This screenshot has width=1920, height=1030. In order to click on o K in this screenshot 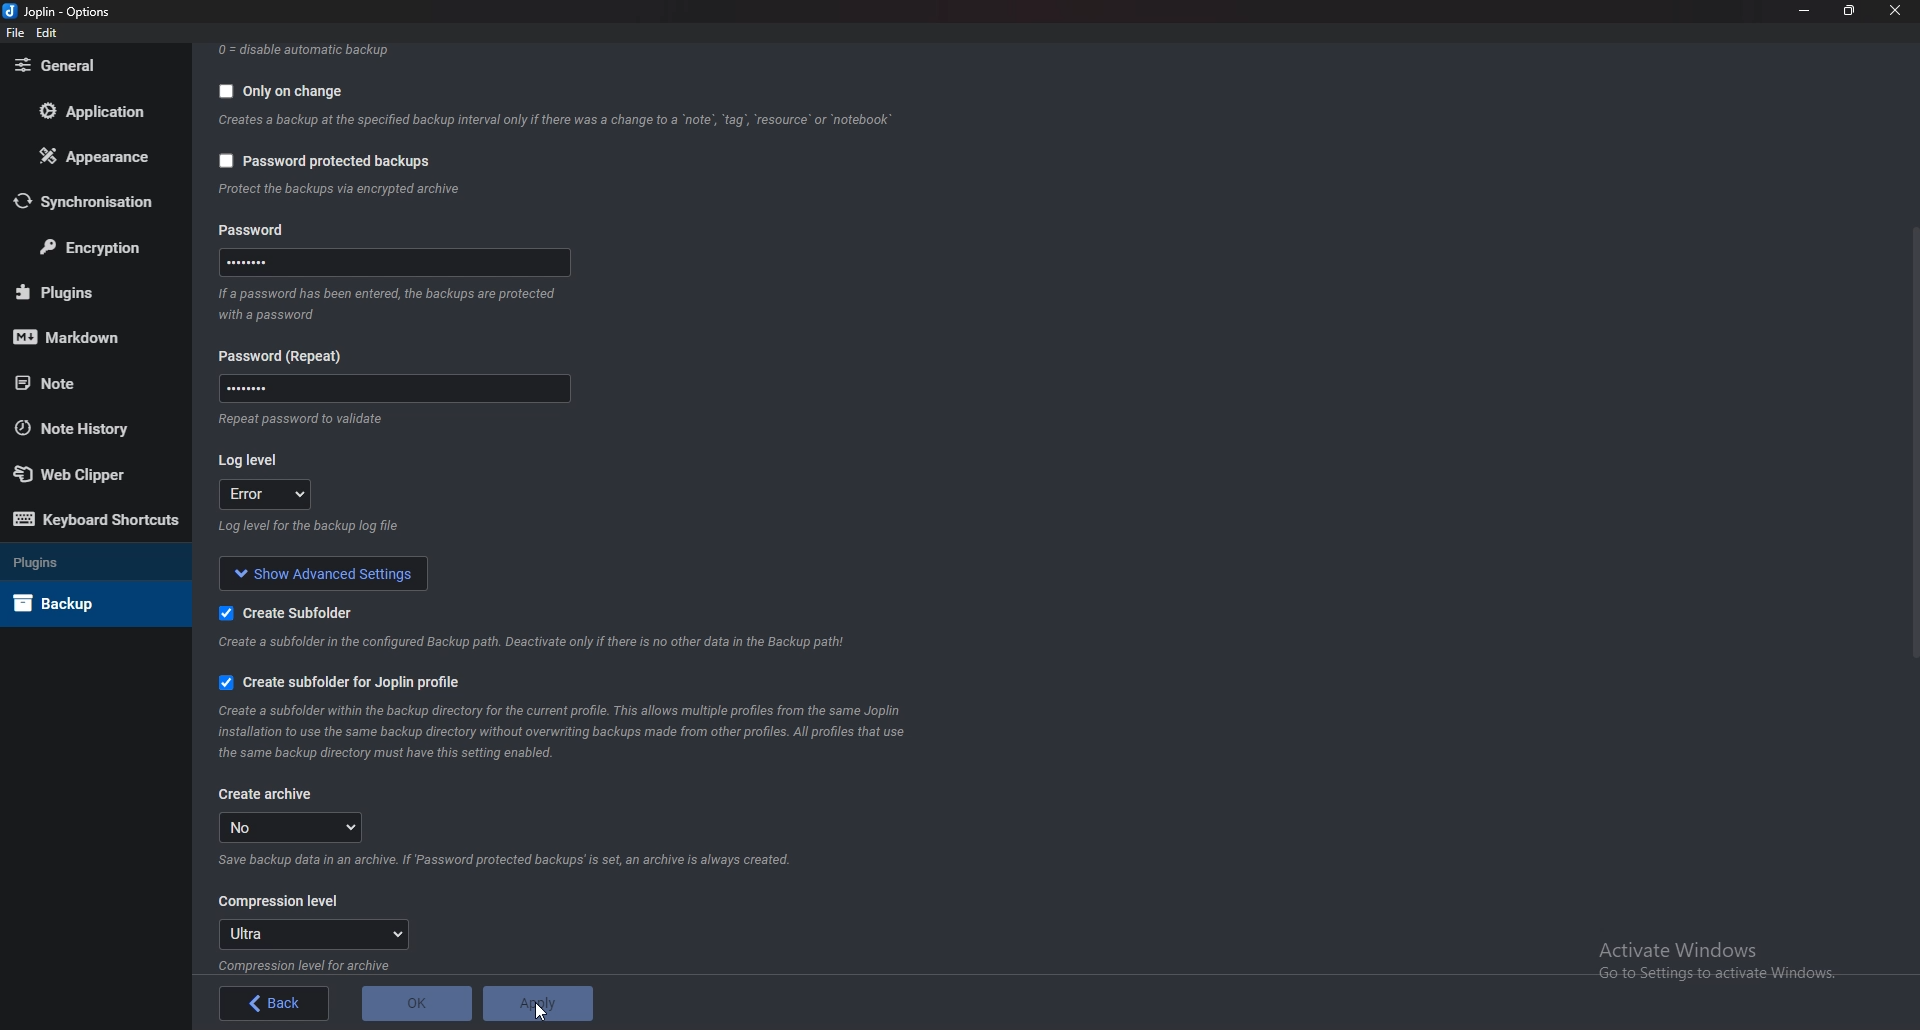, I will do `click(418, 1003)`.